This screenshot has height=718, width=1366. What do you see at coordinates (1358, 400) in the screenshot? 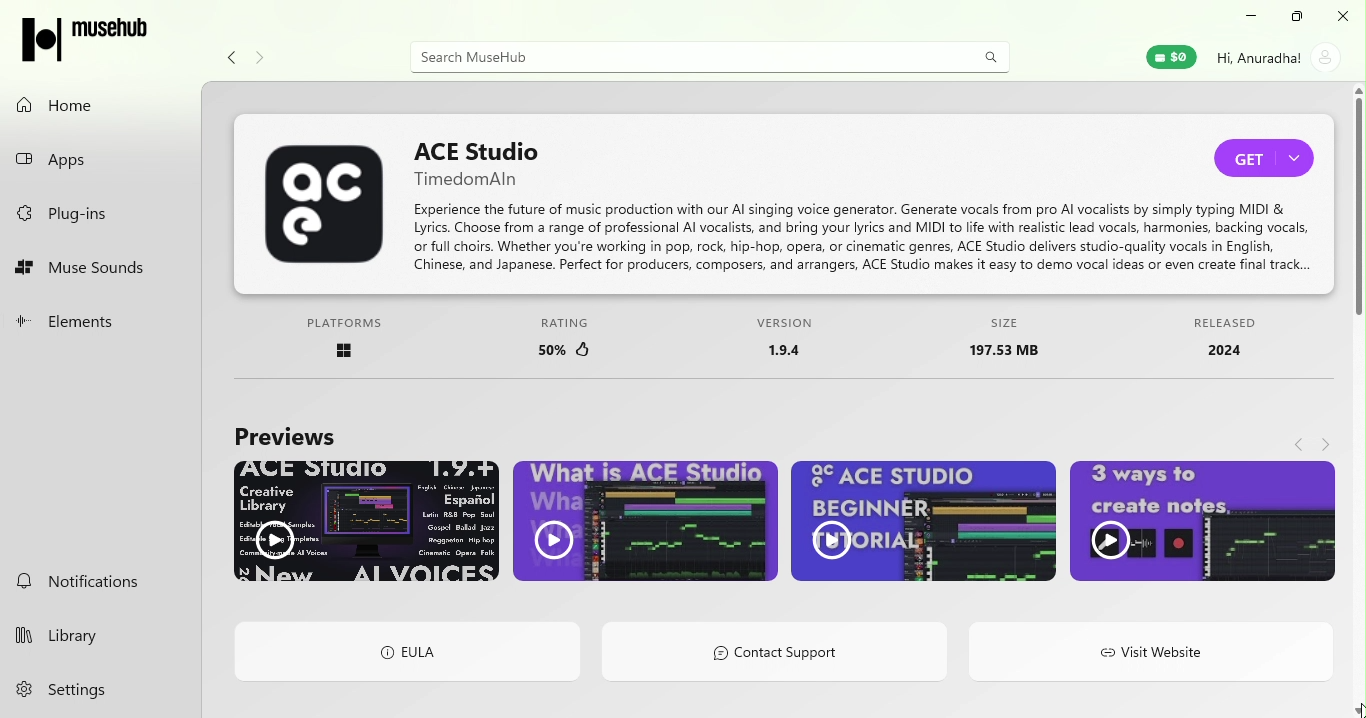
I see `Scroll bar` at bounding box center [1358, 400].